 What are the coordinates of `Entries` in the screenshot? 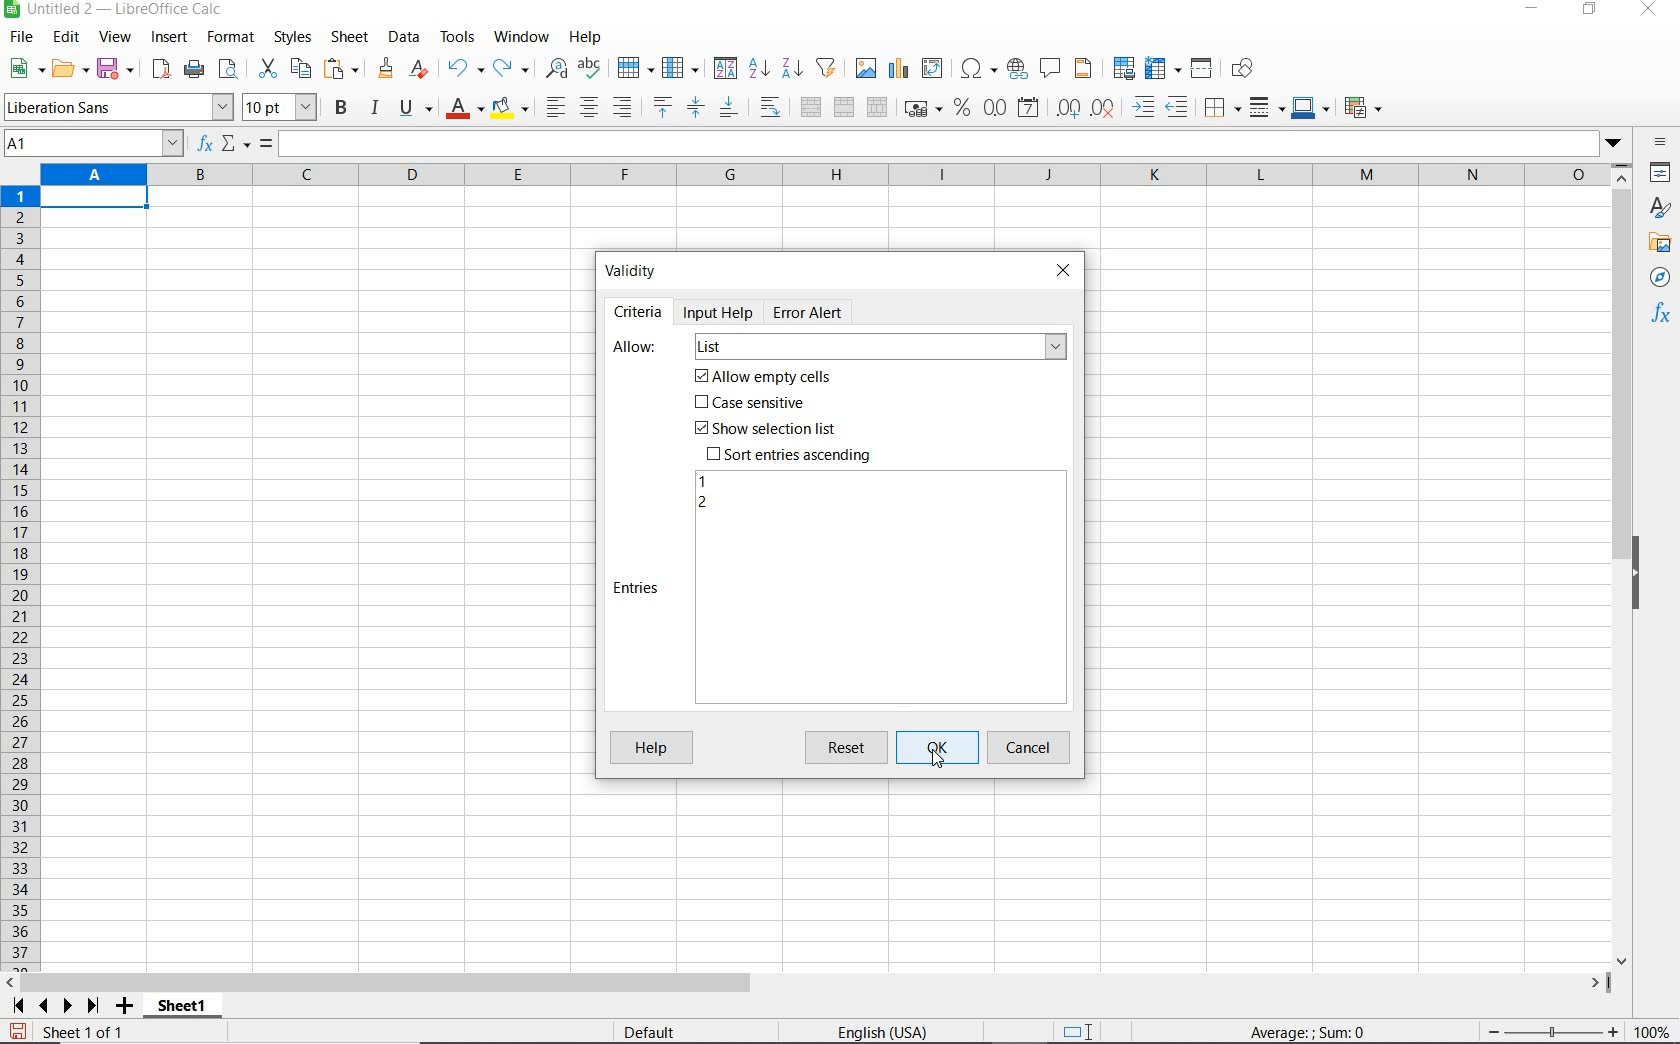 It's located at (638, 588).